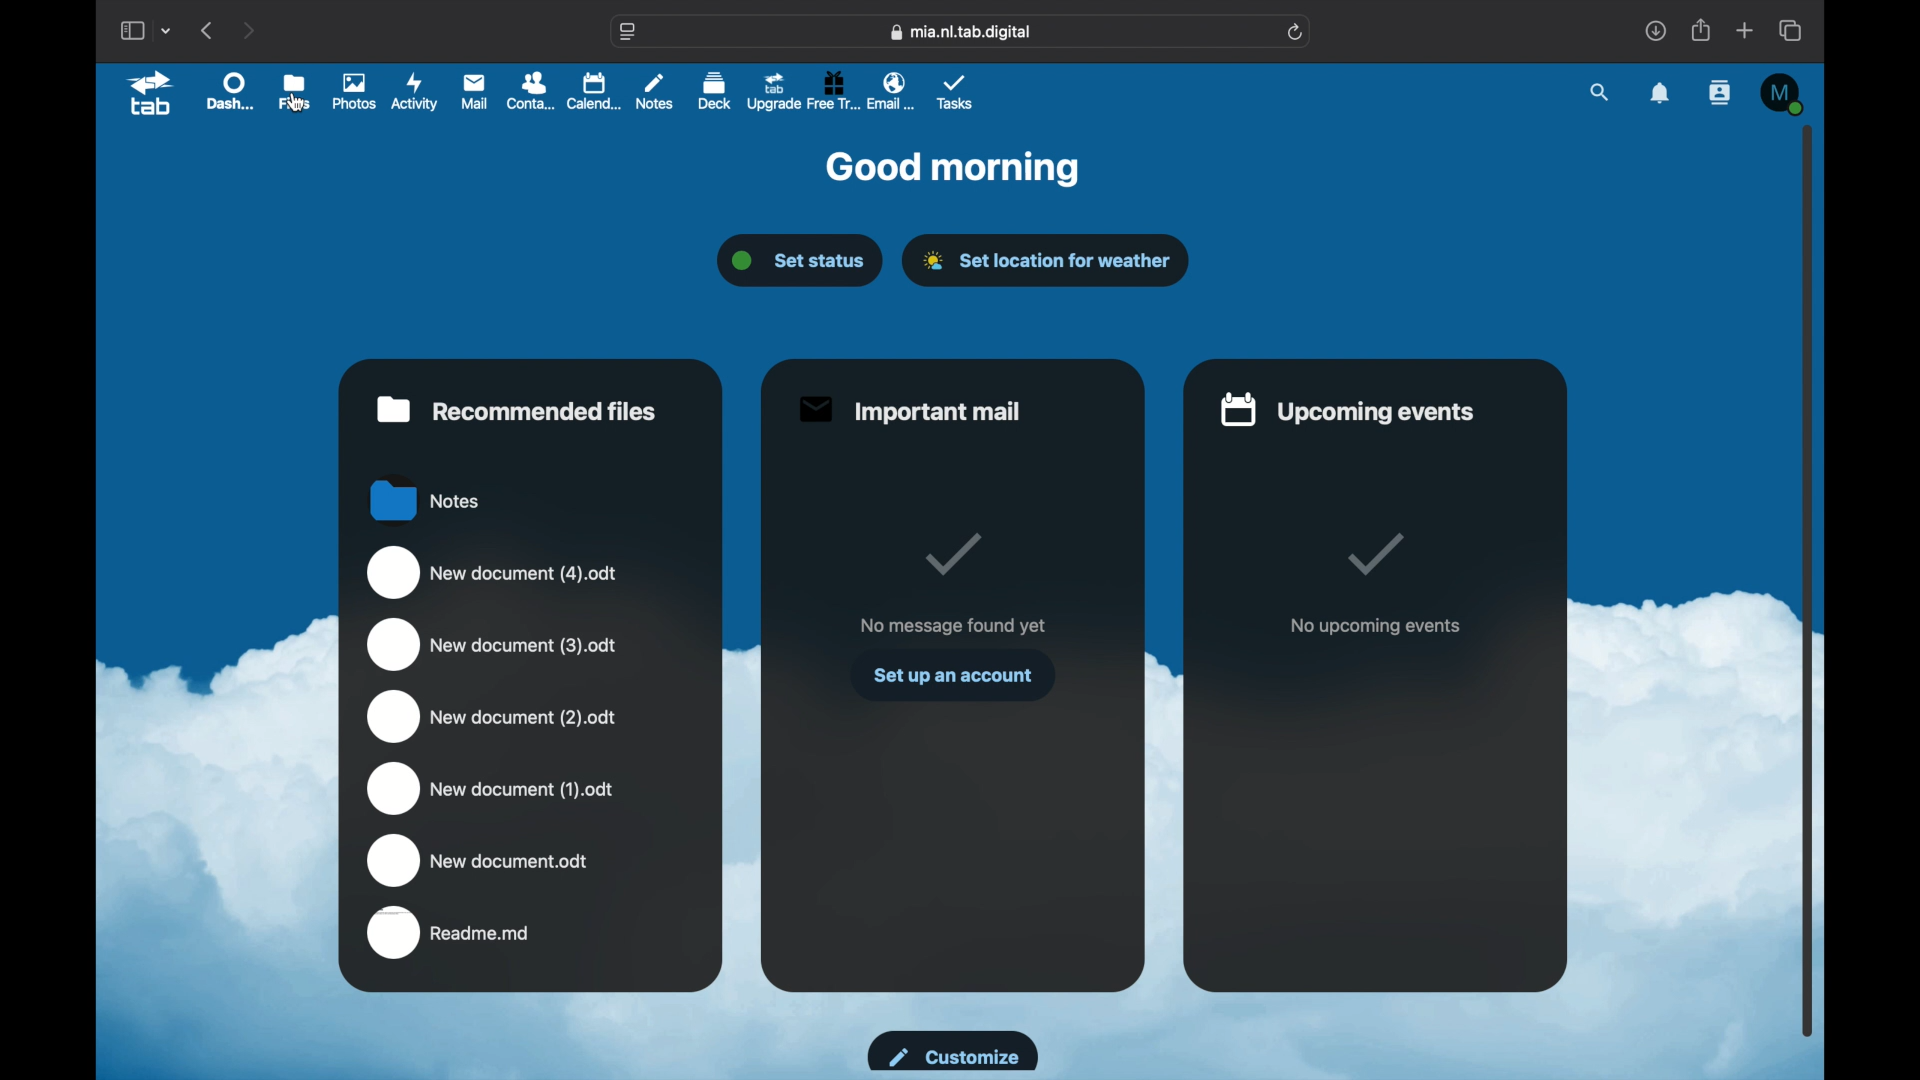 Image resolution: width=1920 pixels, height=1080 pixels. I want to click on calendar, so click(595, 91).